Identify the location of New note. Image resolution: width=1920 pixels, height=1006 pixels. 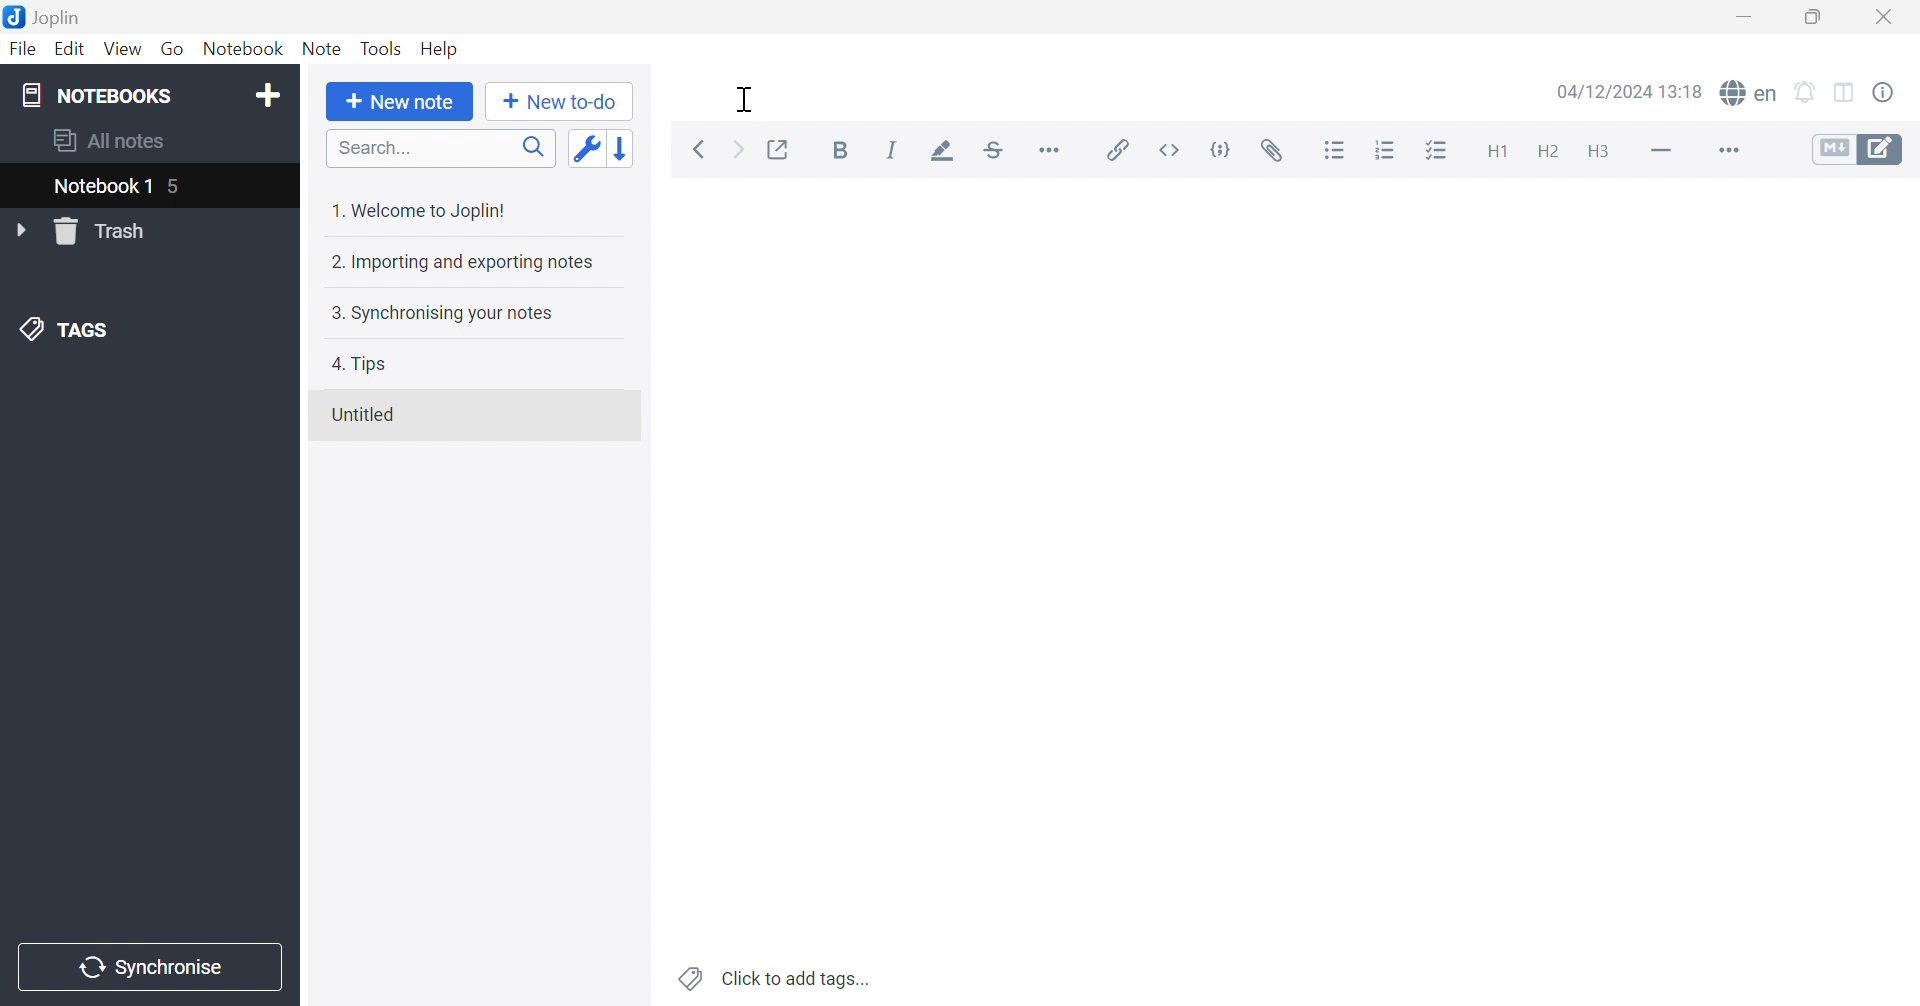
(399, 103).